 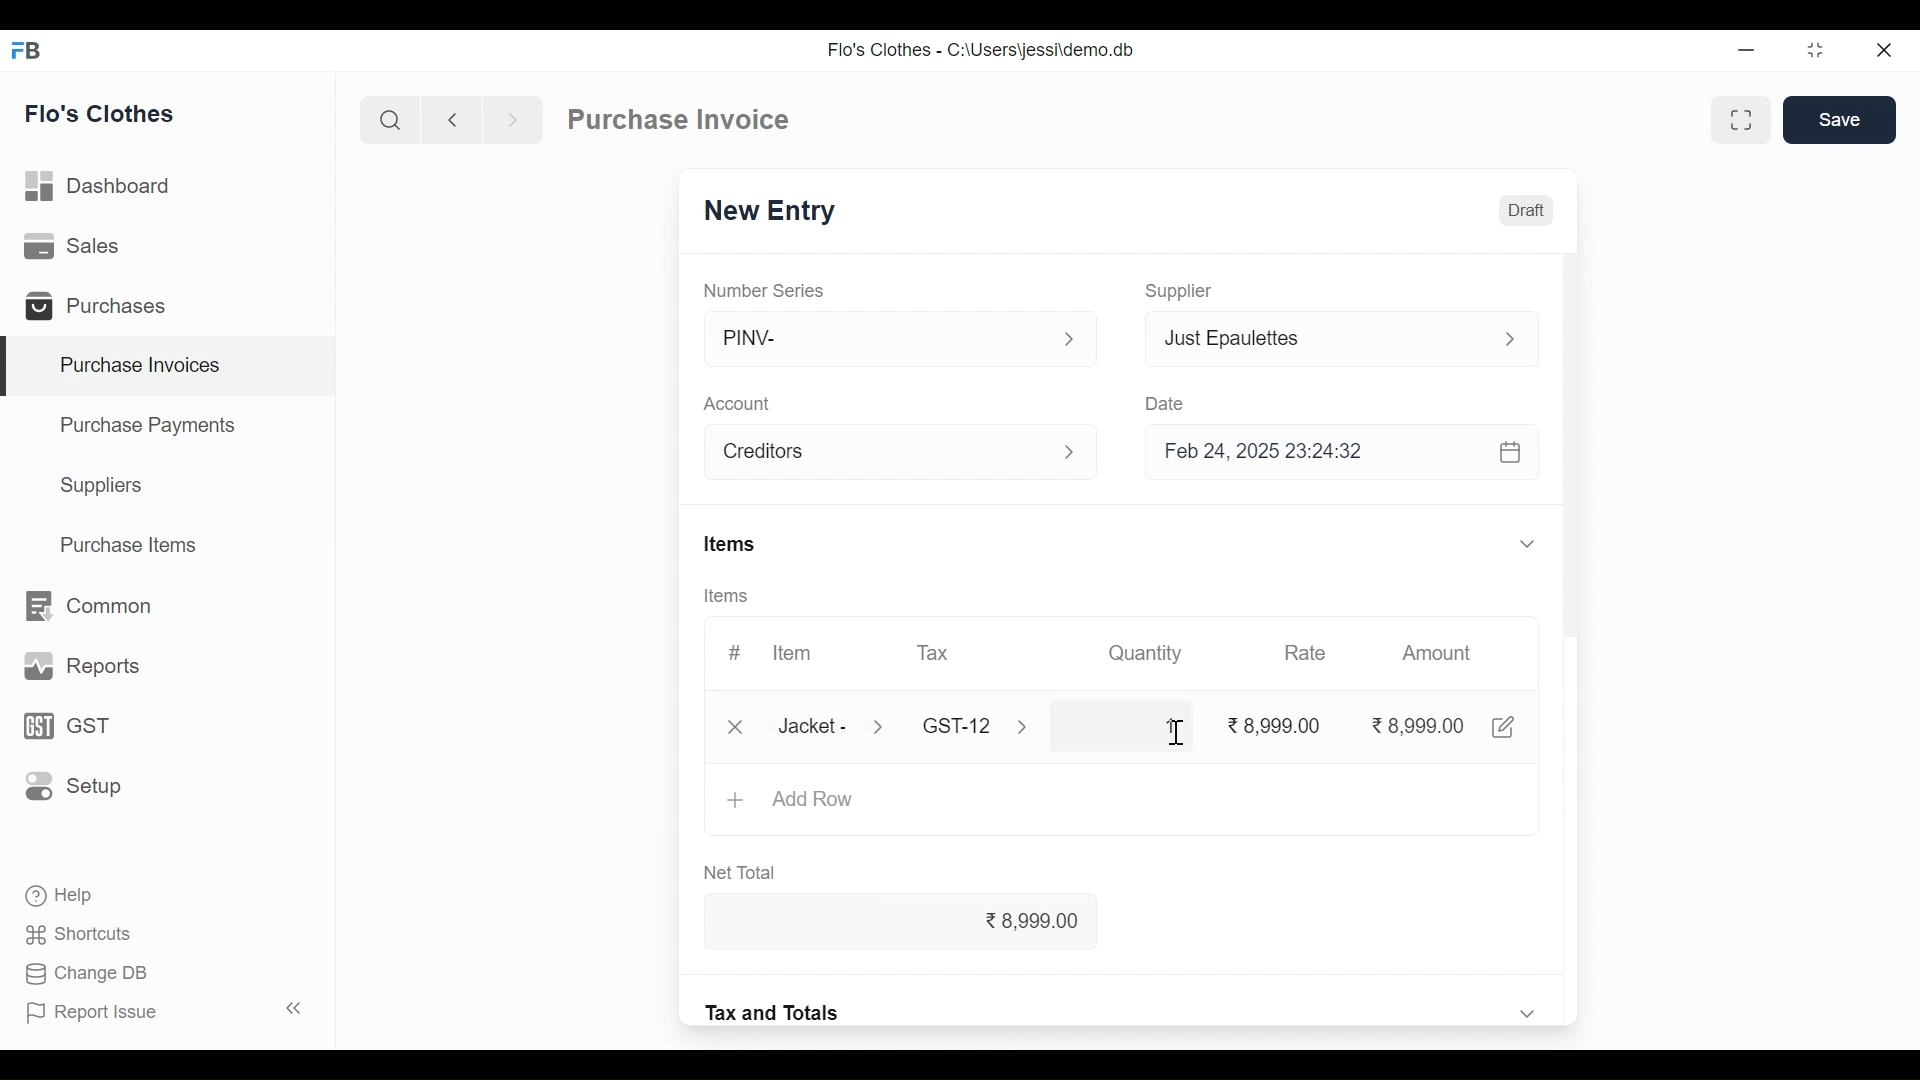 What do you see at coordinates (102, 307) in the screenshot?
I see `Purchases` at bounding box center [102, 307].